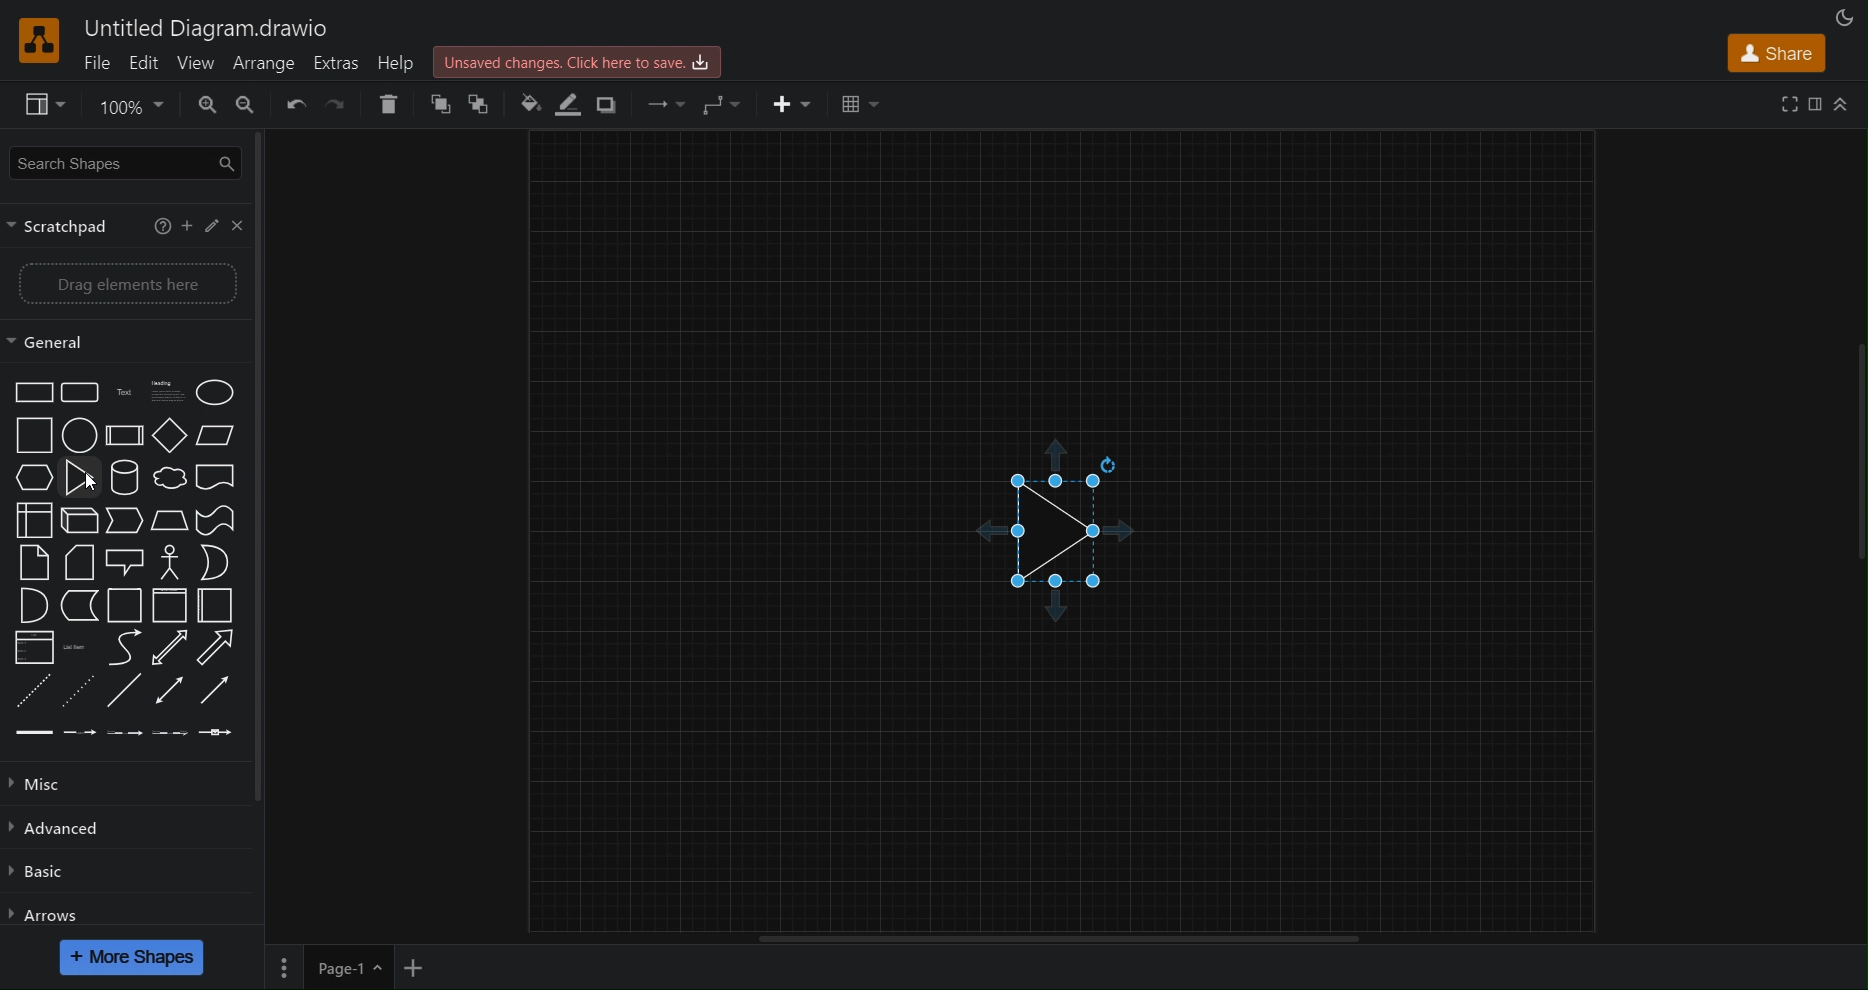 Image resolution: width=1868 pixels, height=990 pixels. I want to click on Scrollbar, so click(1856, 435).